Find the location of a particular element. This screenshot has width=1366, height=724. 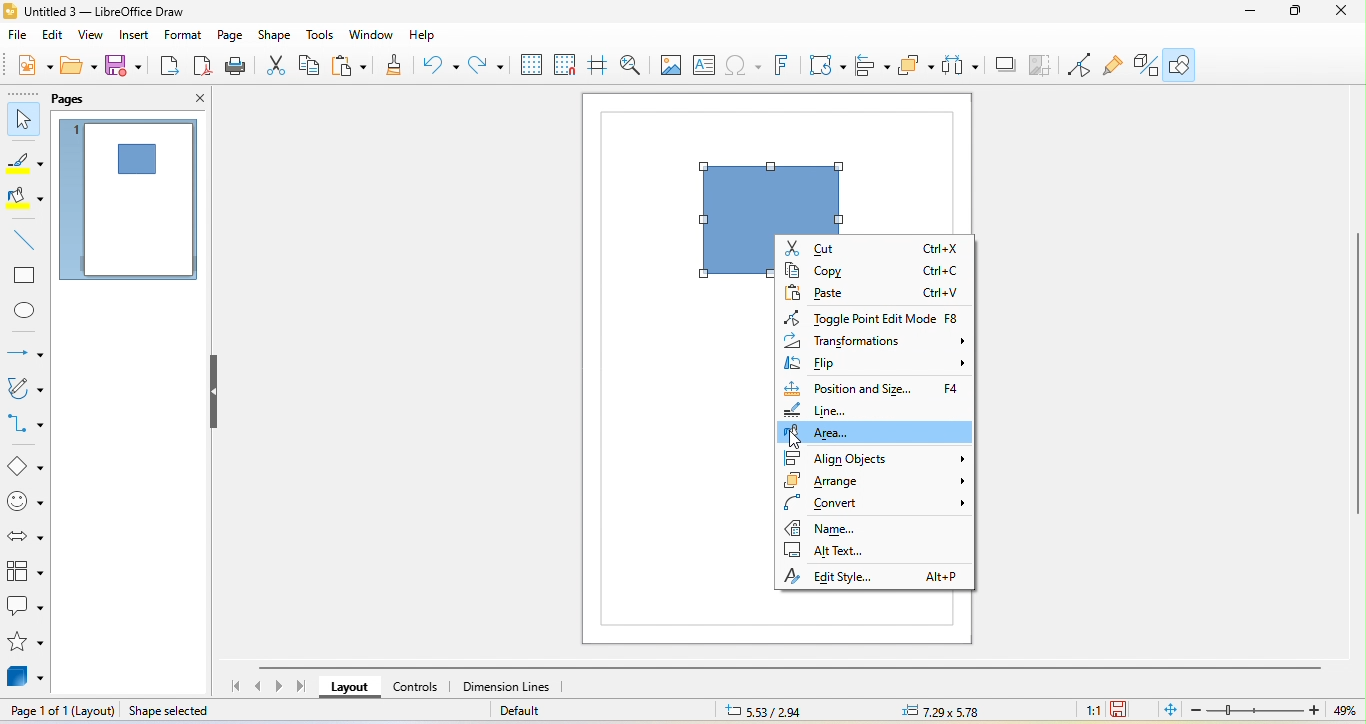

undo is located at coordinates (440, 65).